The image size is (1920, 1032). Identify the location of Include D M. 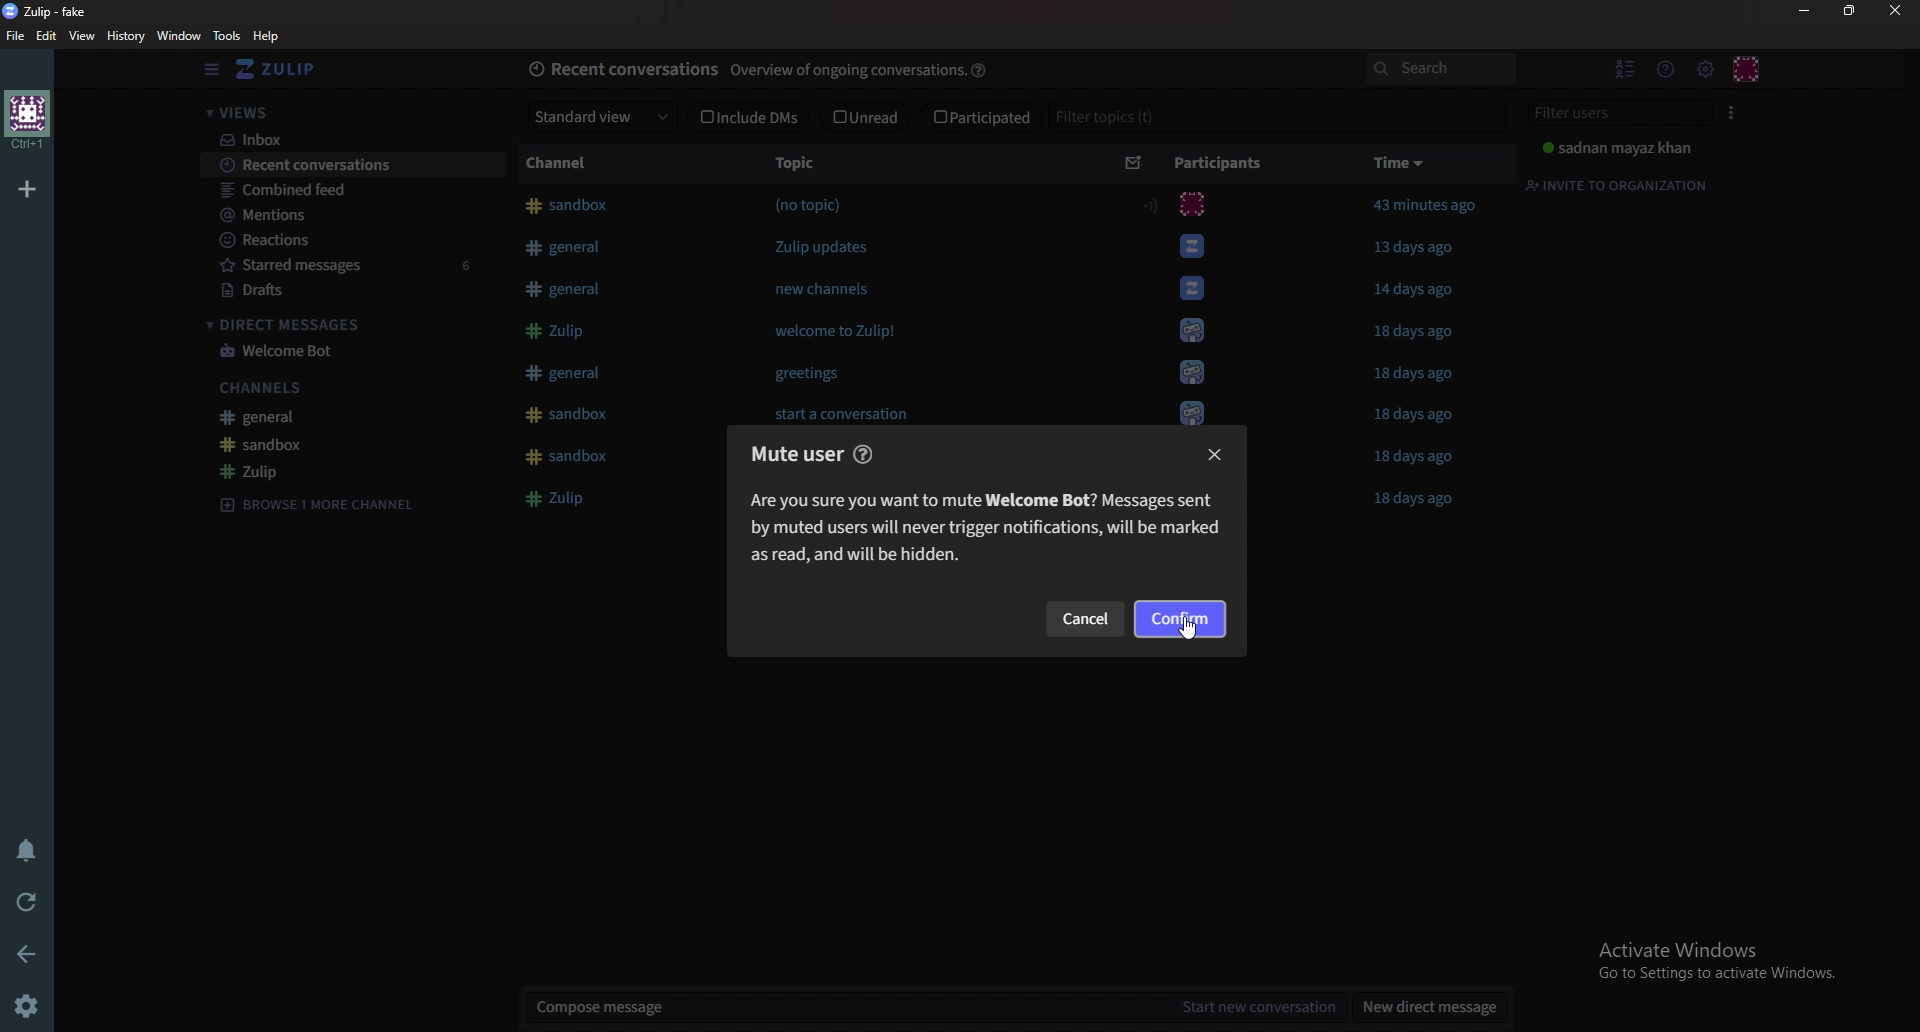
(748, 120).